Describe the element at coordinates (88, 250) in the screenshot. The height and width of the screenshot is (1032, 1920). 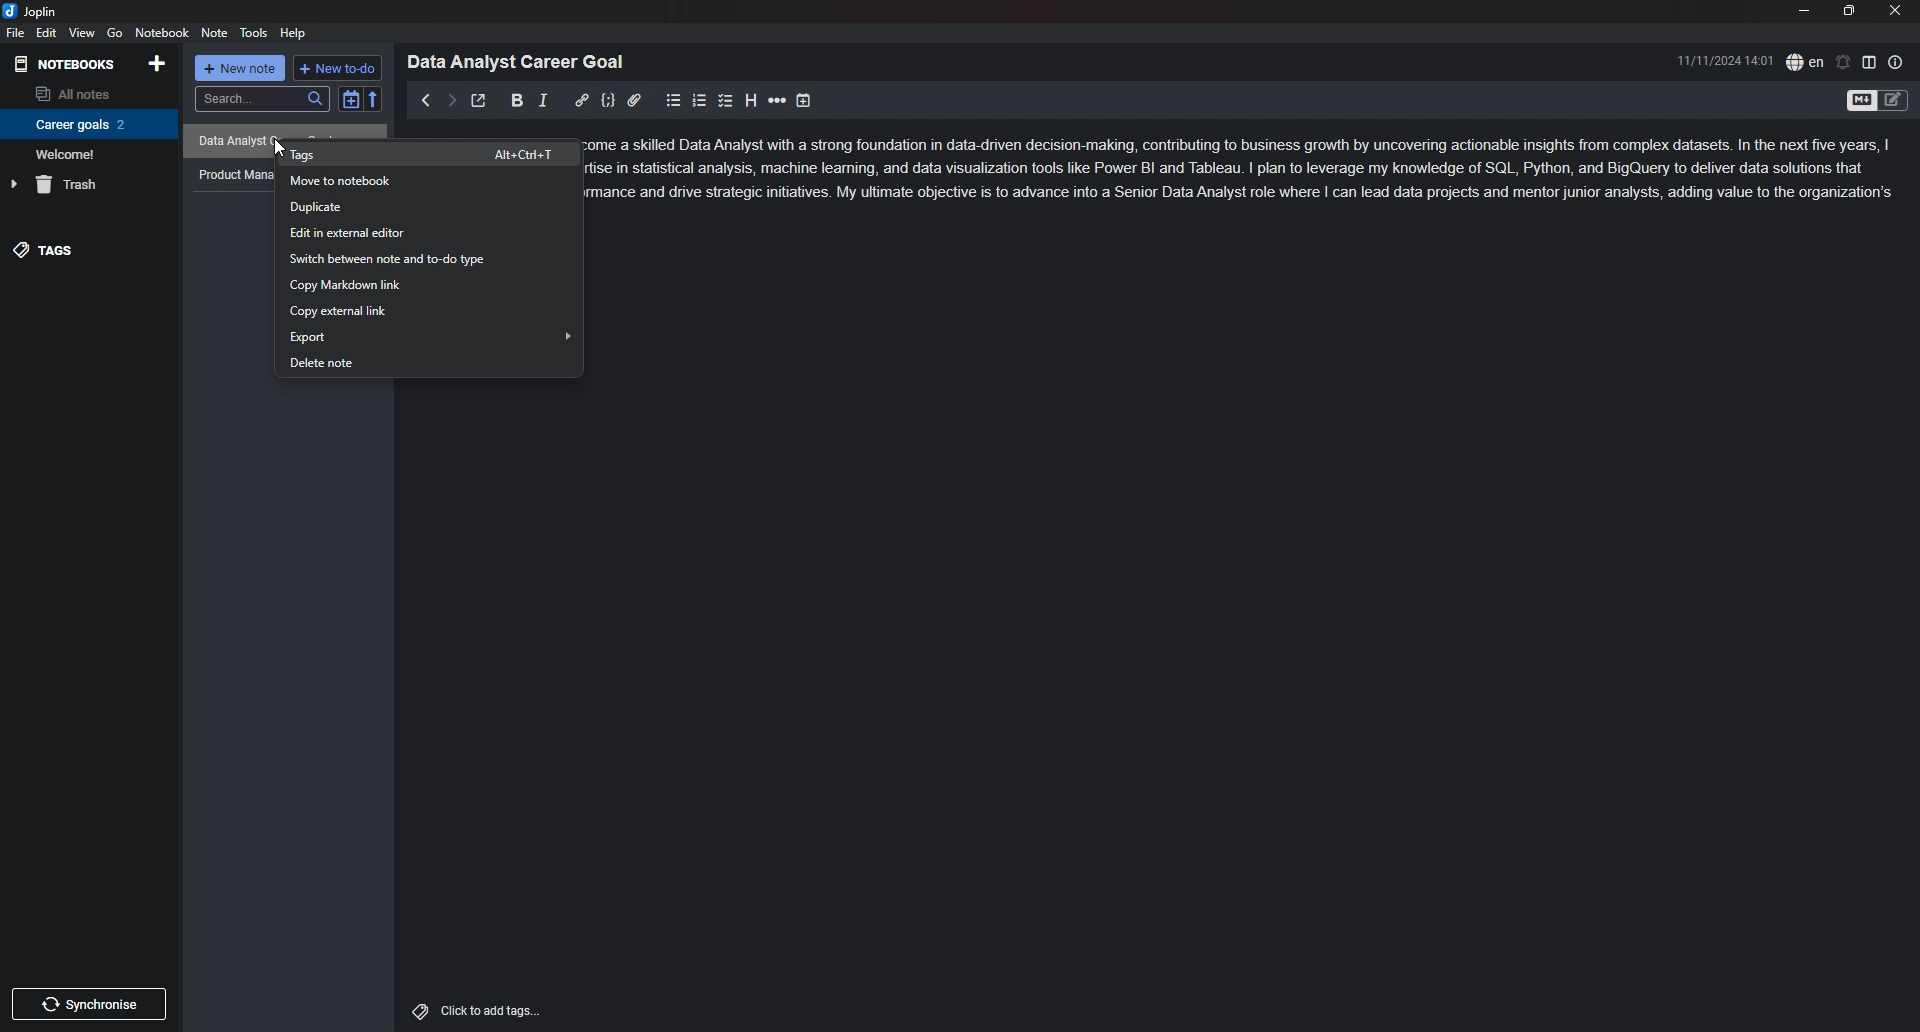
I see `tags` at that location.